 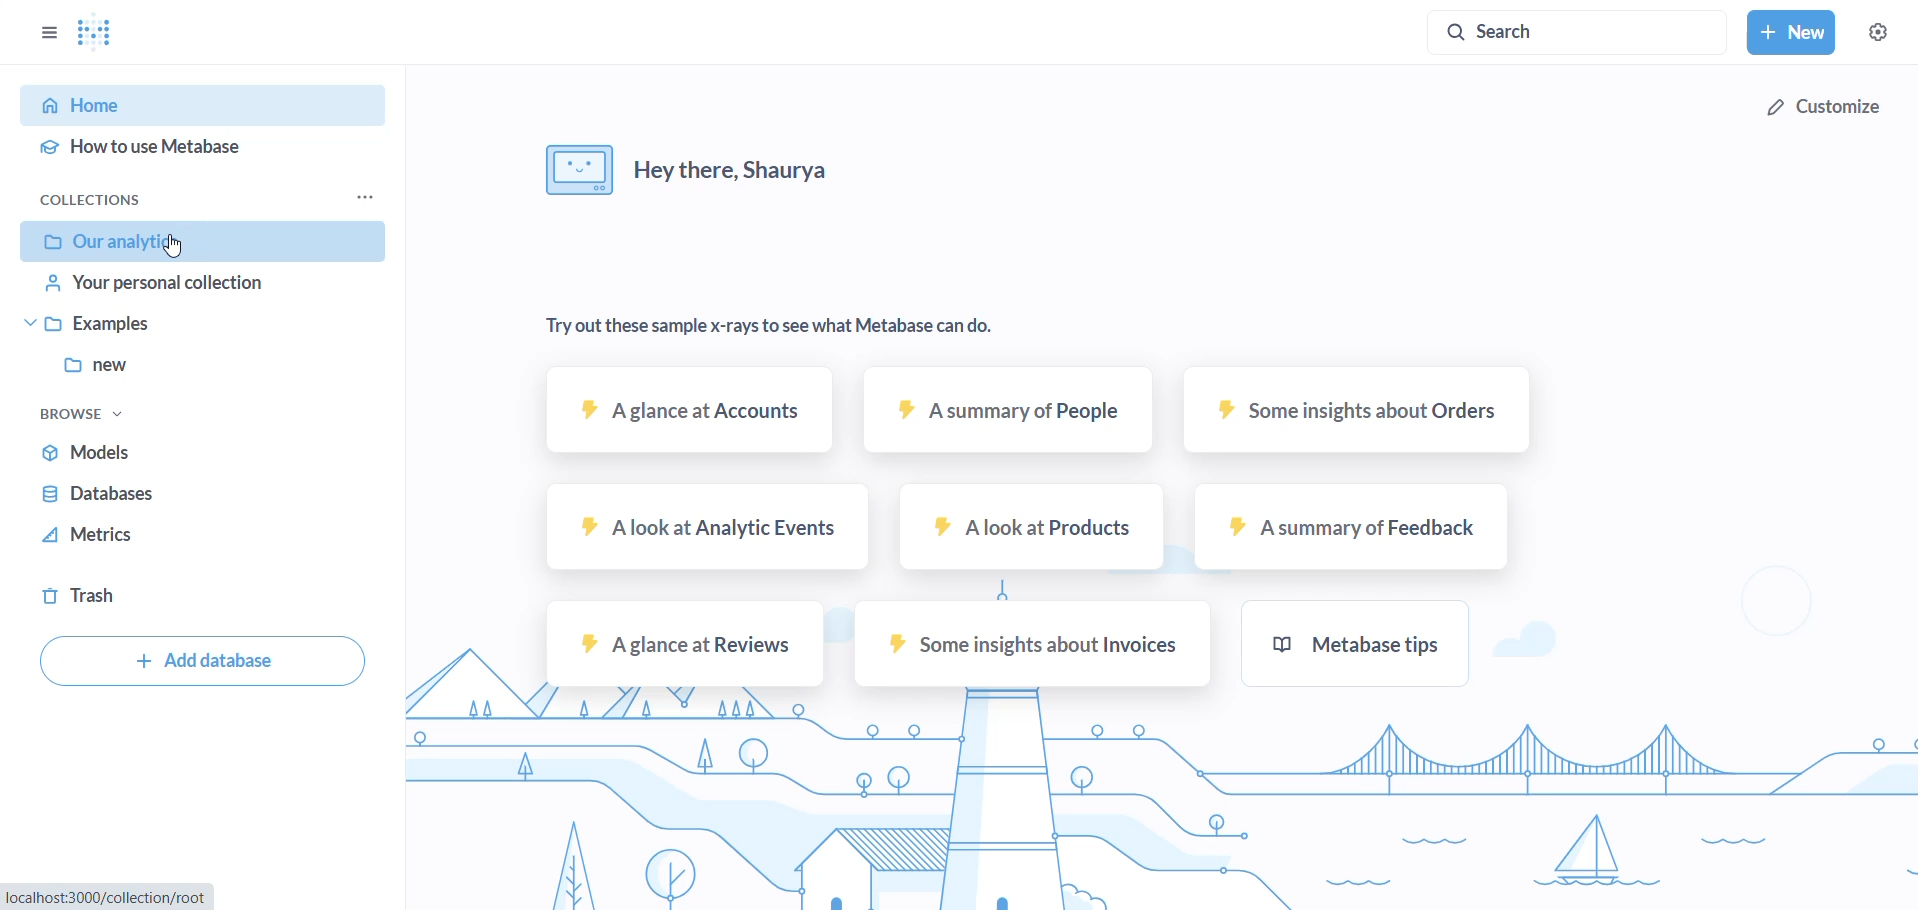 I want to click on new, so click(x=1795, y=32).